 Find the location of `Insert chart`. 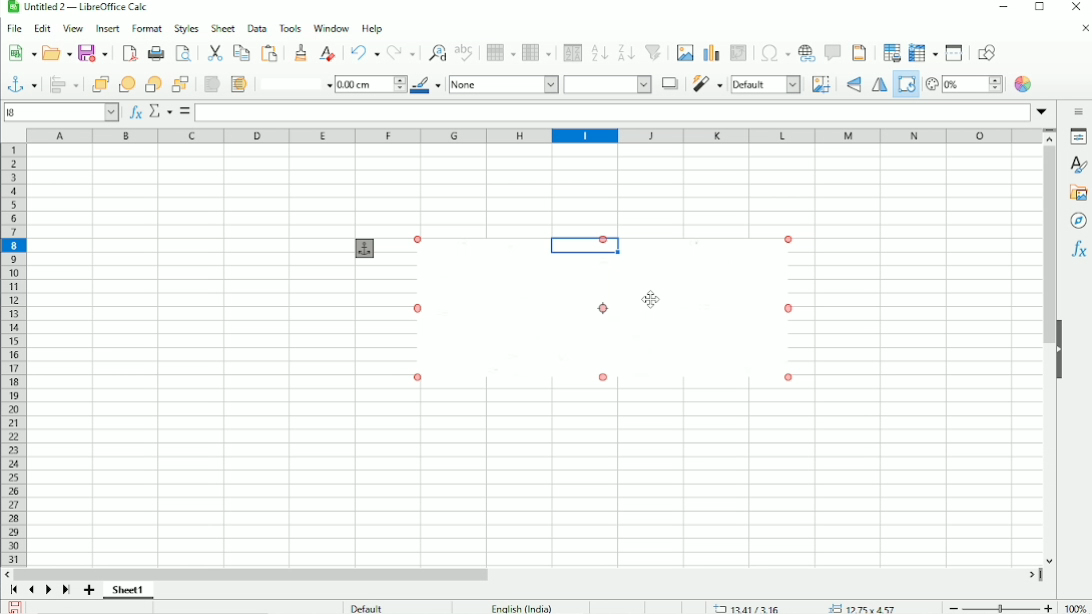

Insert chart is located at coordinates (711, 53).